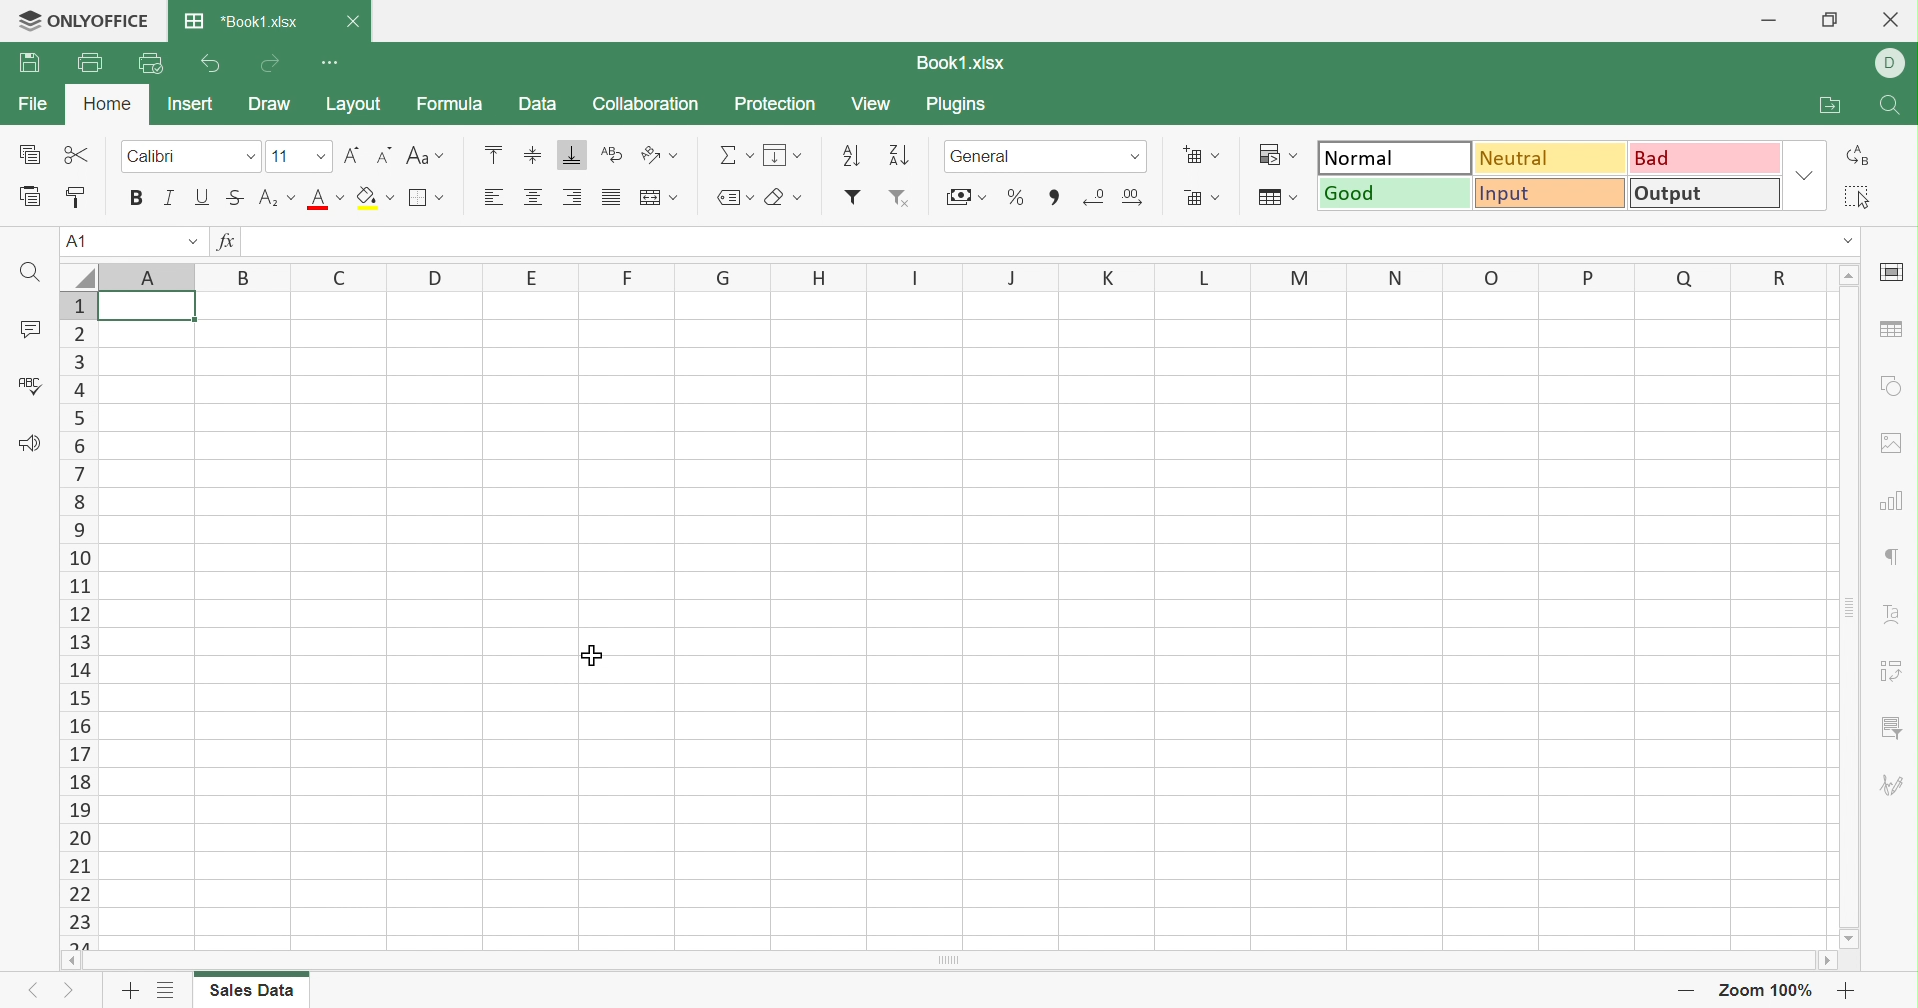 The height and width of the screenshot is (1008, 1918). What do you see at coordinates (71, 960) in the screenshot?
I see `Scroll Left` at bounding box center [71, 960].